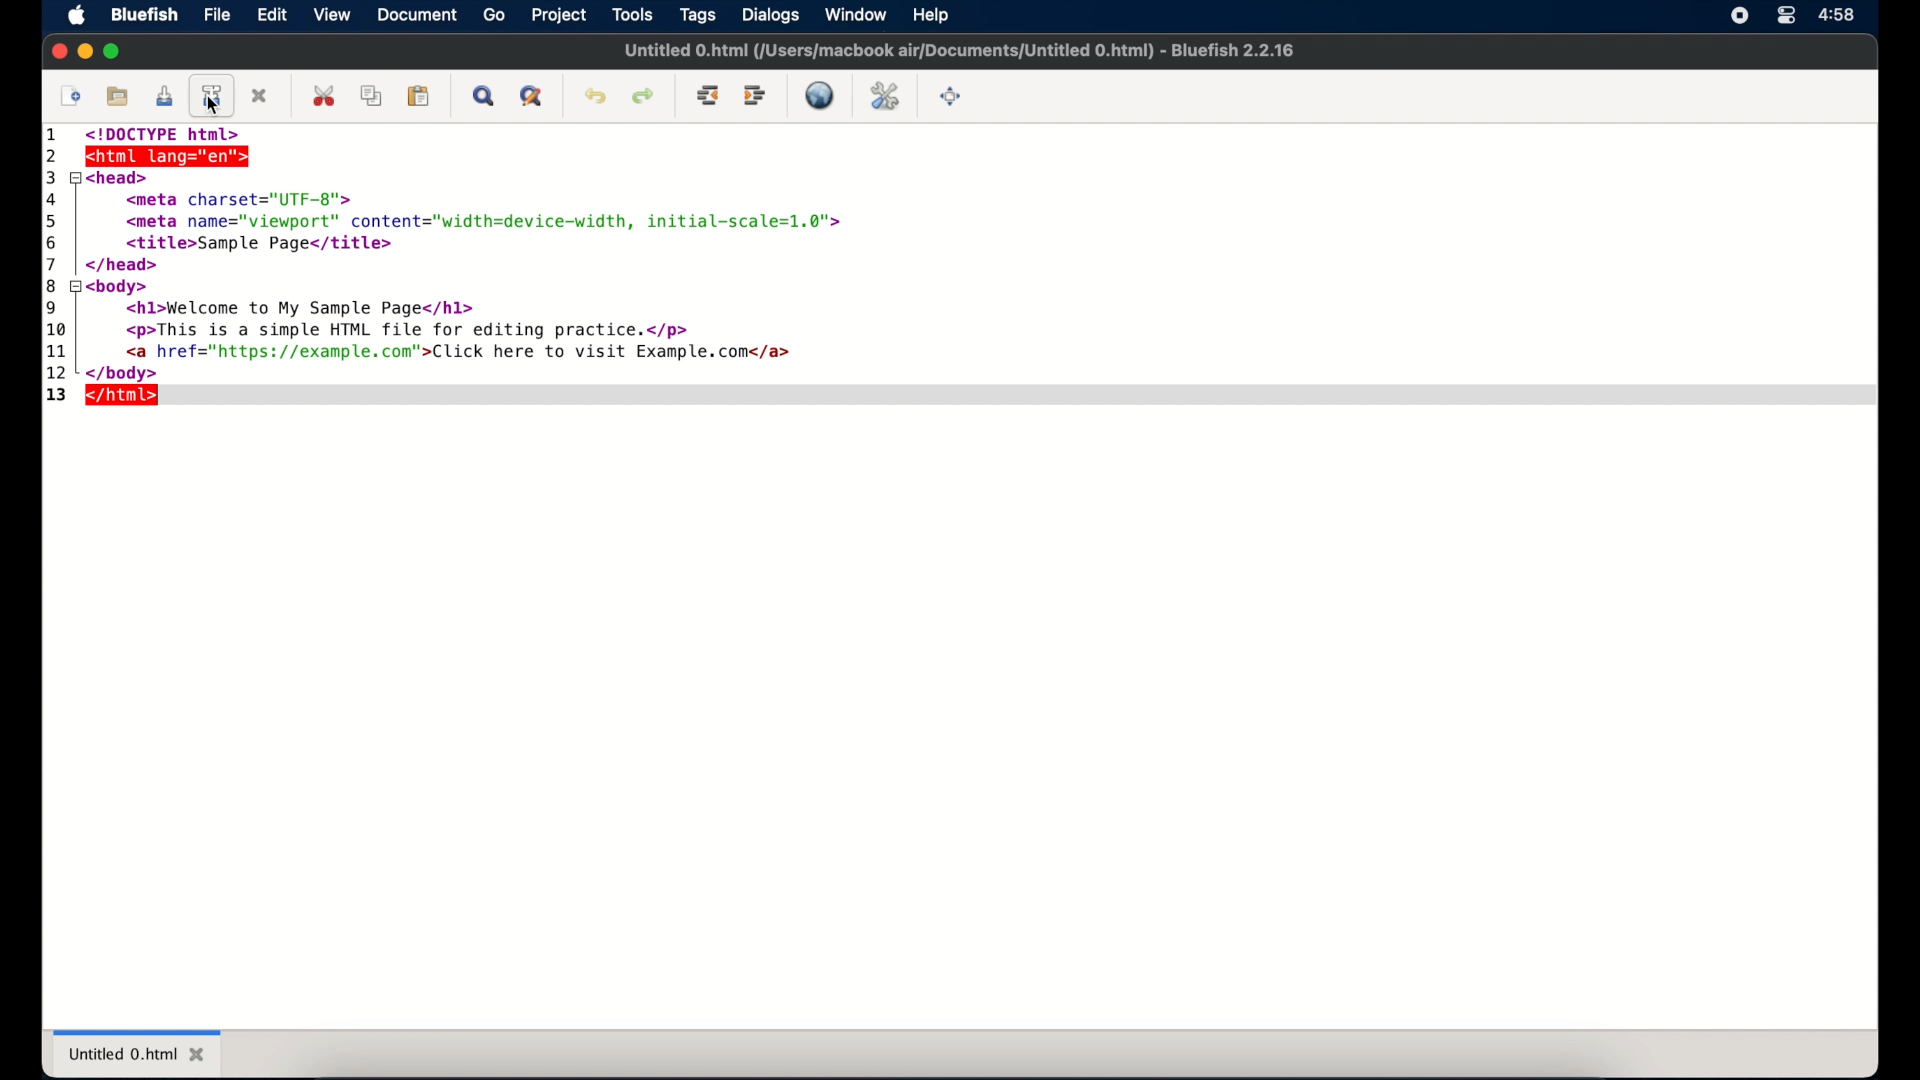  I want to click on 6, so click(56, 241).